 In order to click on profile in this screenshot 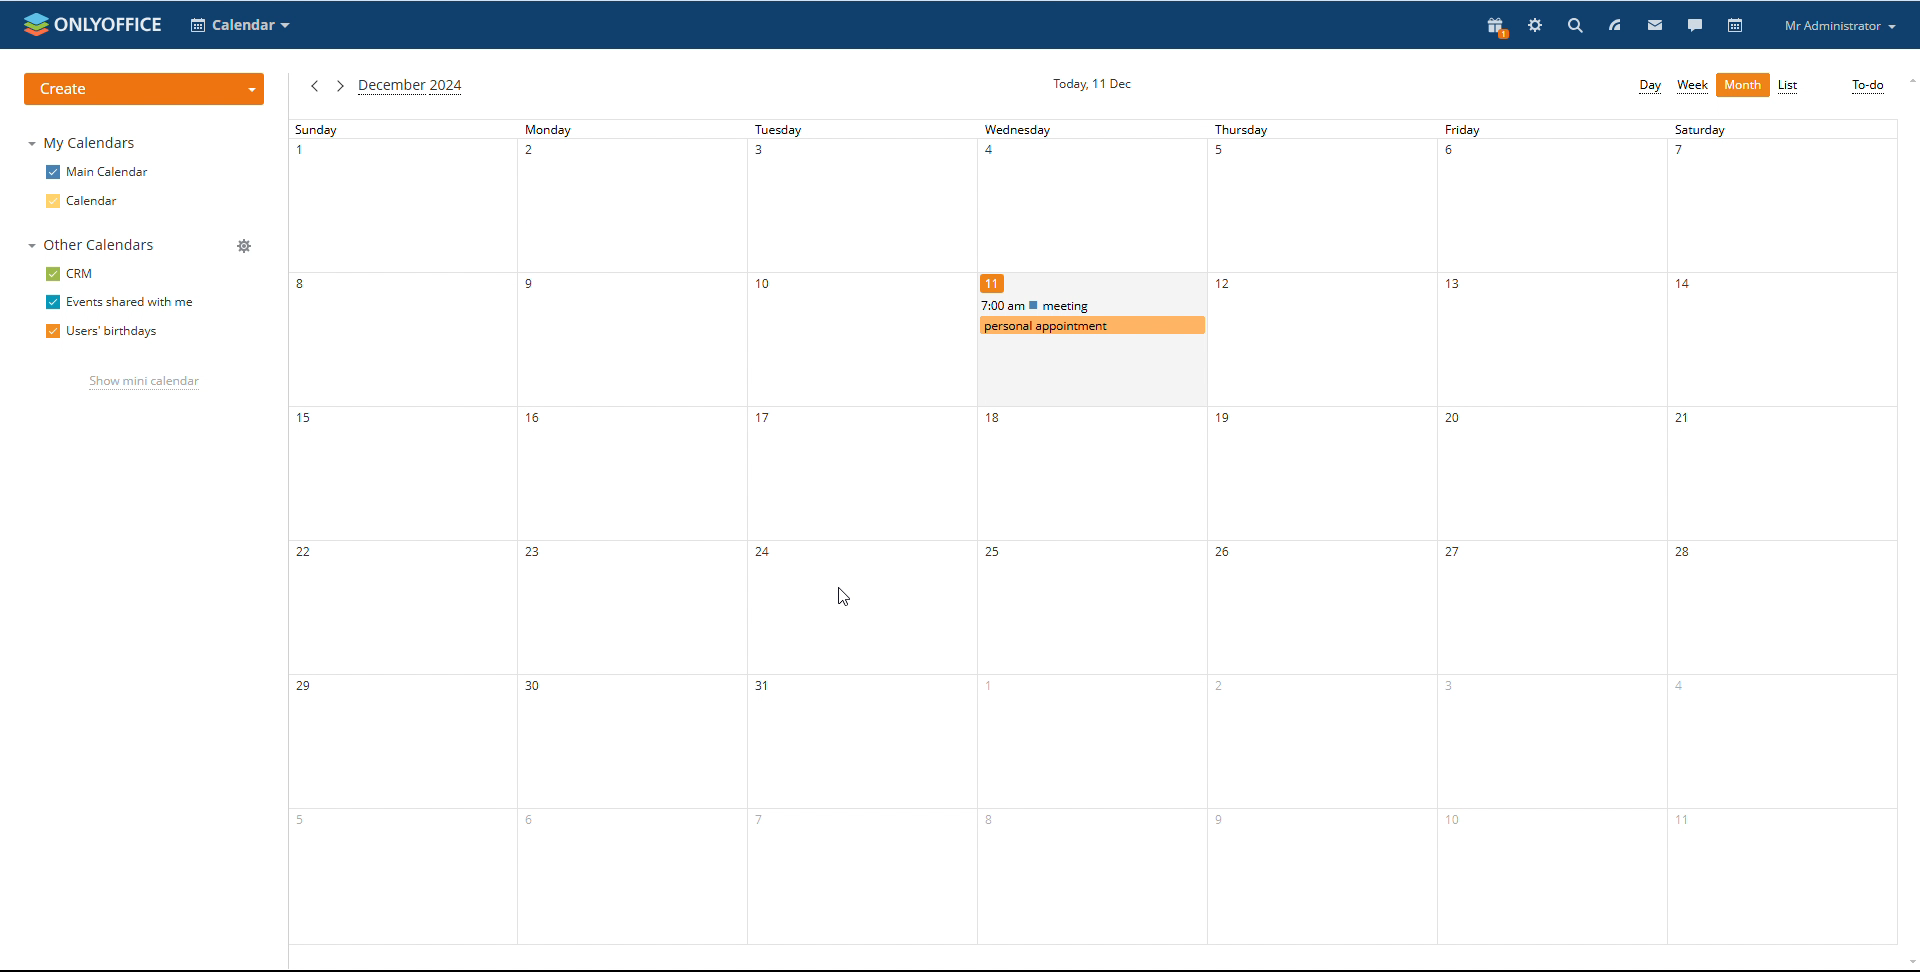, I will do `click(1838, 26)`.